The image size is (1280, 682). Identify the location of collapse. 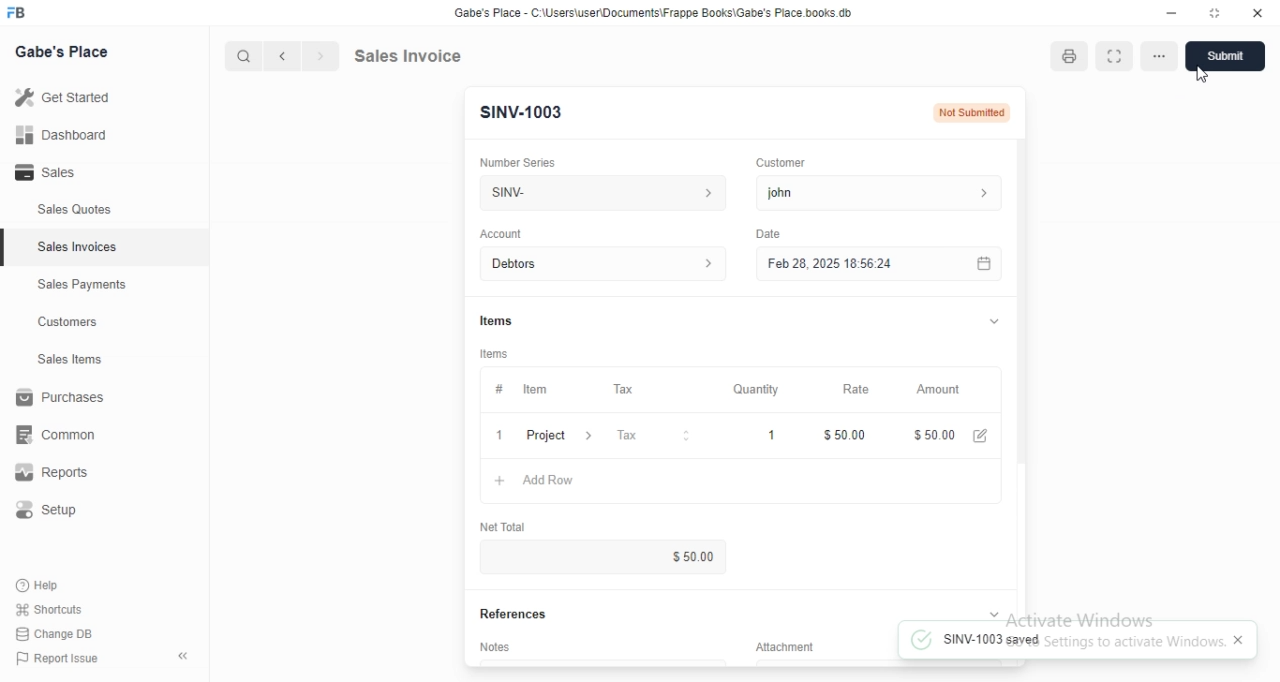
(185, 656).